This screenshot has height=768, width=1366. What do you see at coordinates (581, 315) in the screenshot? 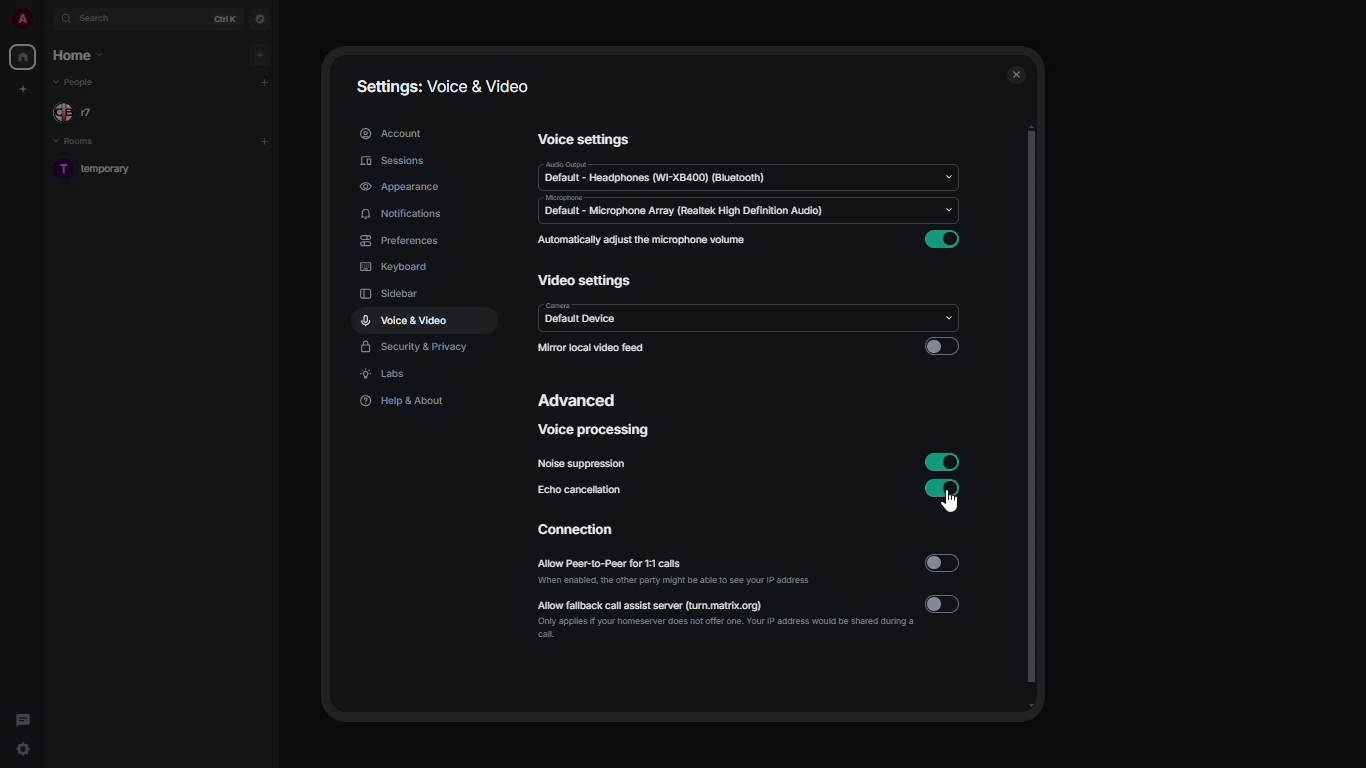
I see `camera default` at bounding box center [581, 315].